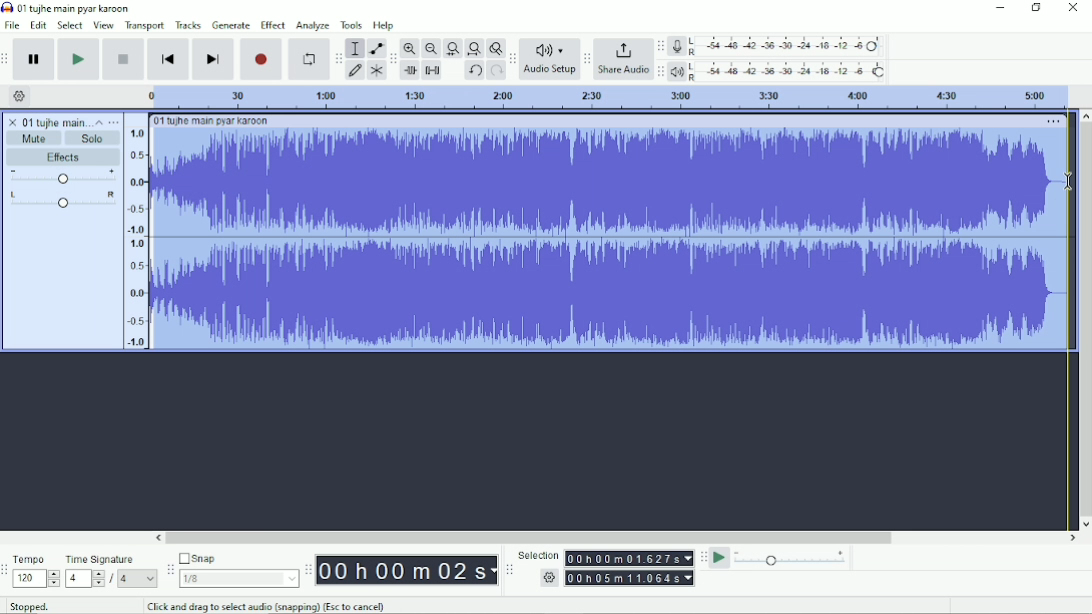  What do you see at coordinates (67, 157) in the screenshot?
I see `Effects` at bounding box center [67, 157].